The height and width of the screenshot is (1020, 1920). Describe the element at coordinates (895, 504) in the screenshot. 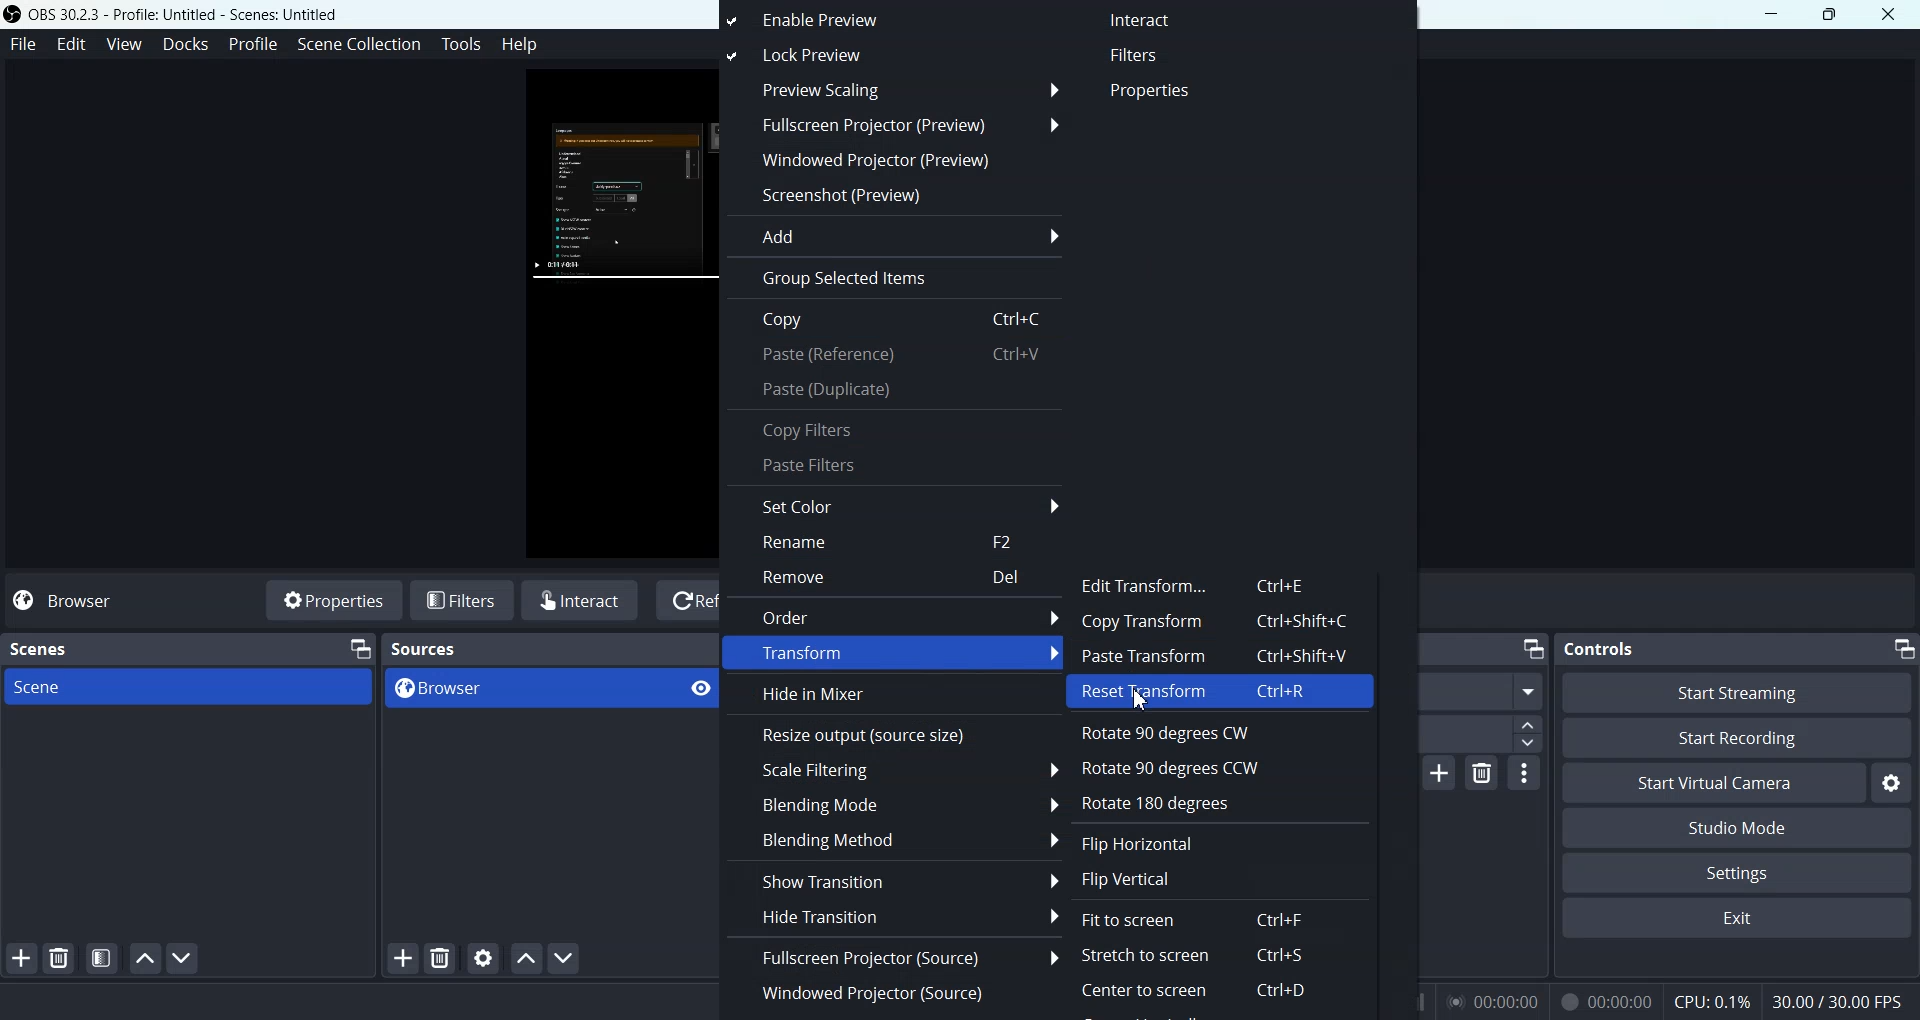

I see `Set Color` at that location.